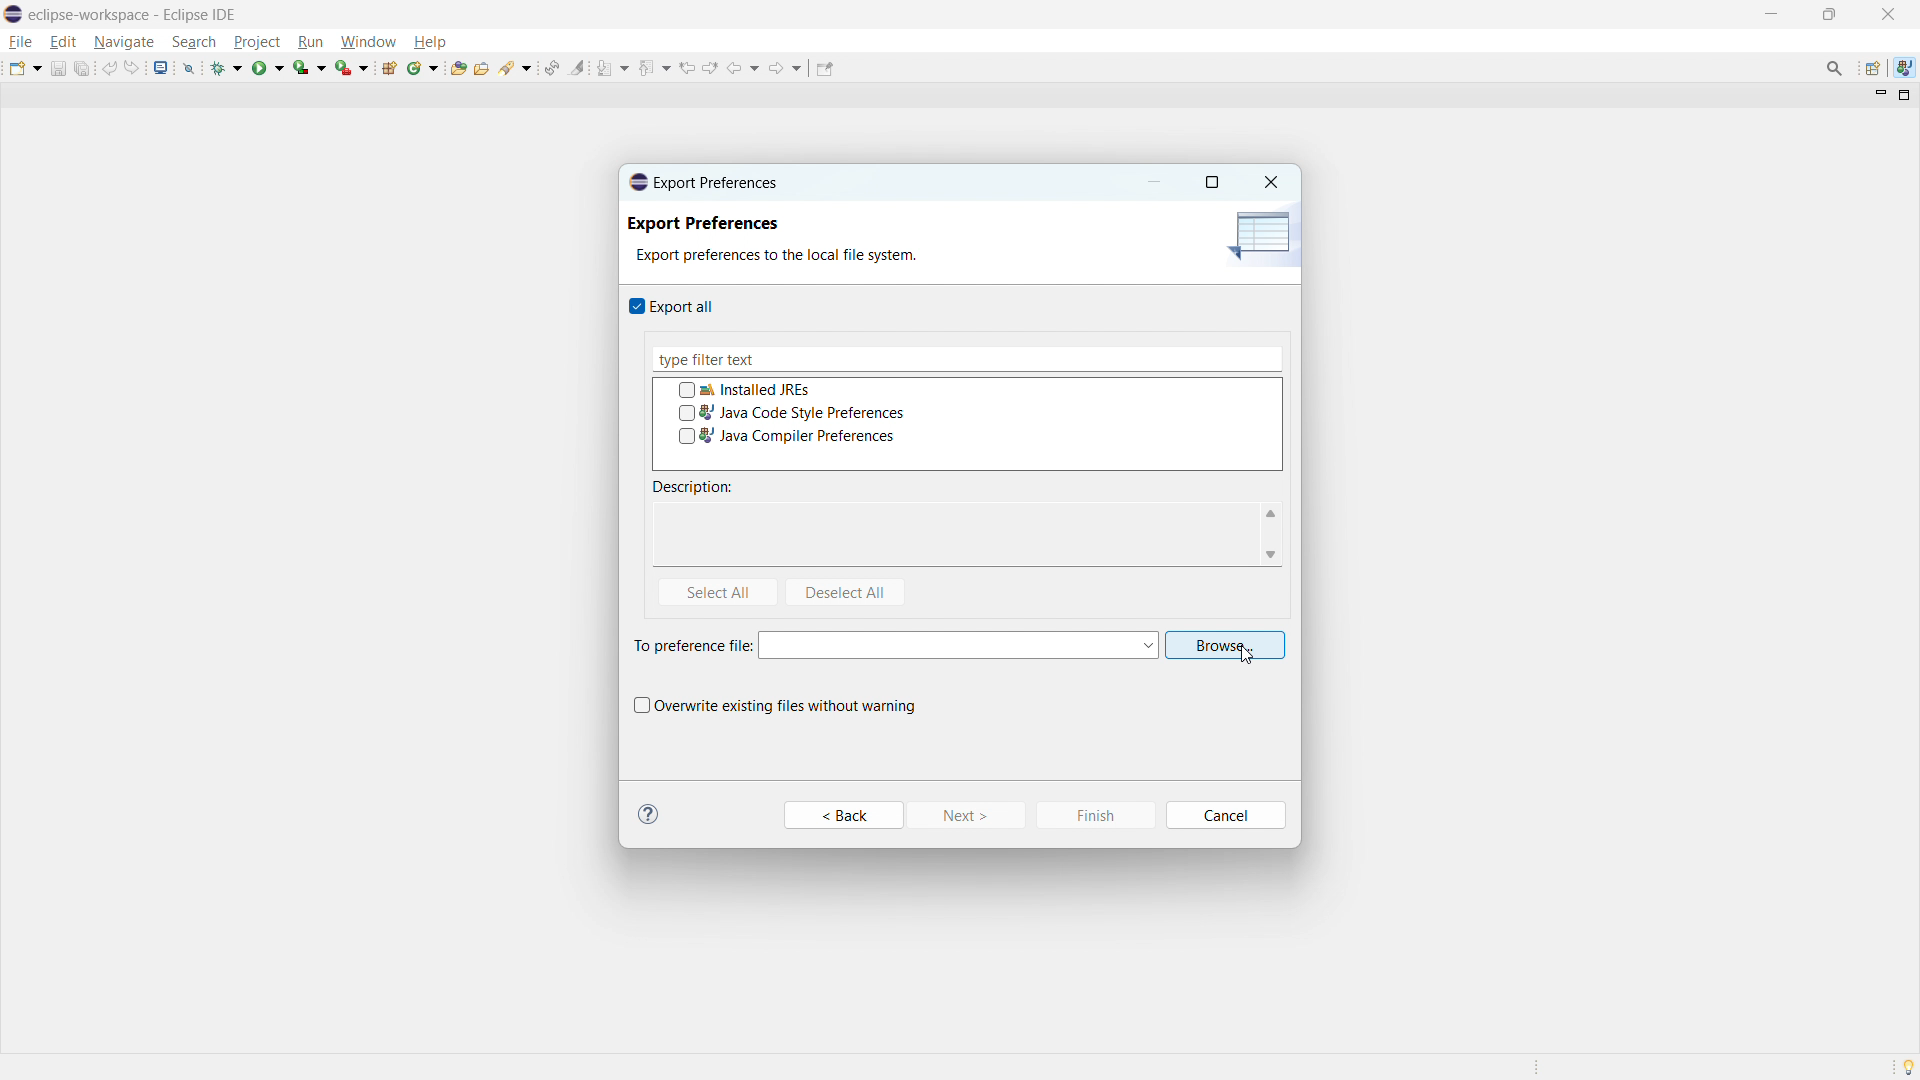 The width and height of the screenshot is (1920, 1080). I want to click on navigate, so click(123, 43).